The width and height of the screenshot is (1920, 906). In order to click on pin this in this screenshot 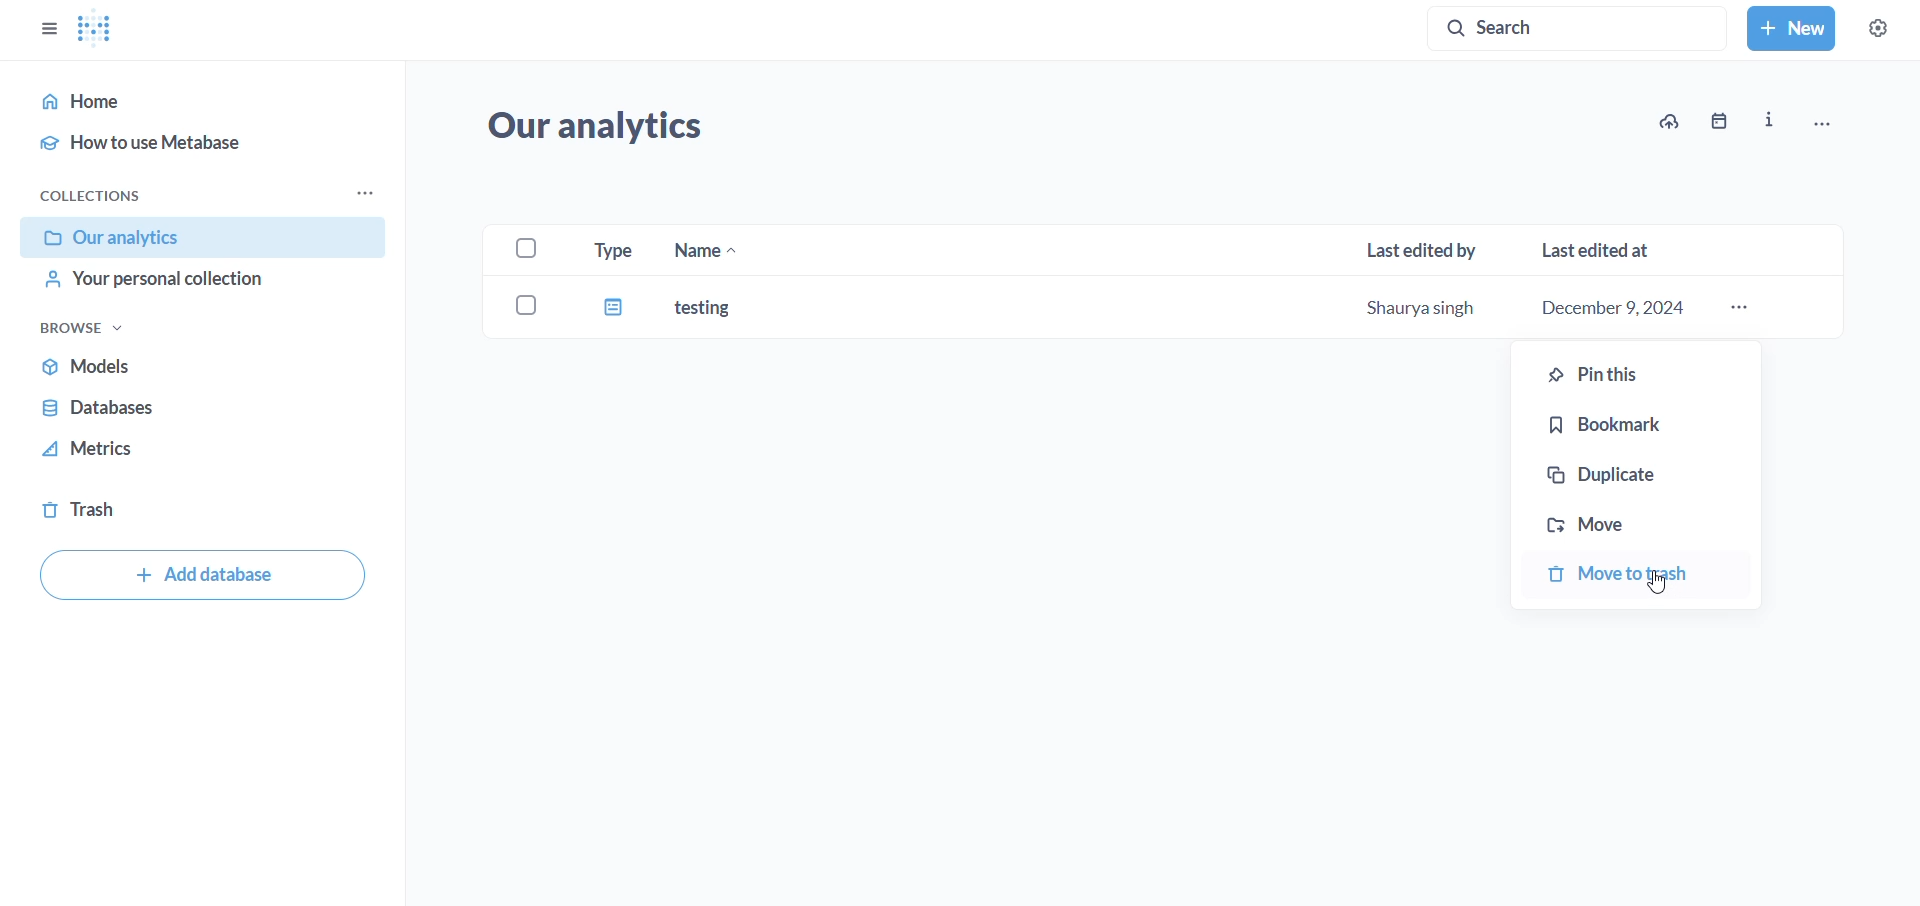, I will do `click(1645, 373)`.